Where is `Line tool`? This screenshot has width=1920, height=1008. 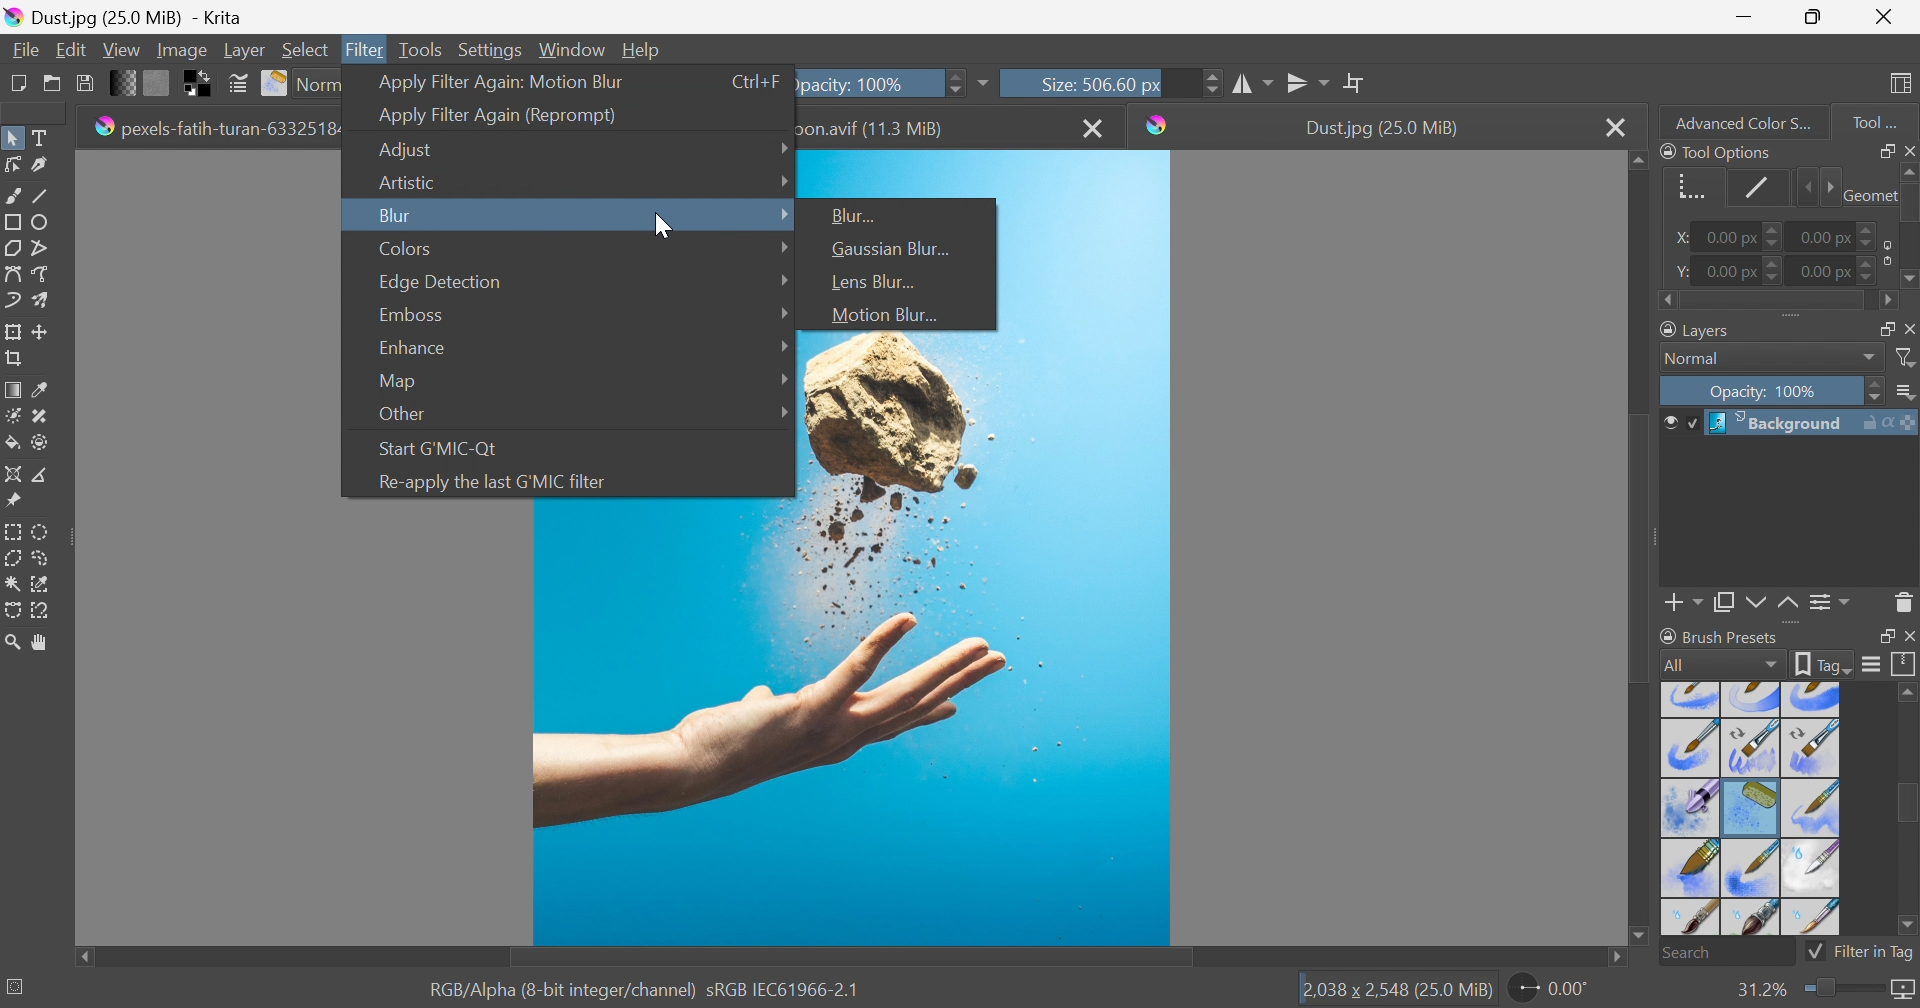
Line tool is located at coordinates (48, 196).